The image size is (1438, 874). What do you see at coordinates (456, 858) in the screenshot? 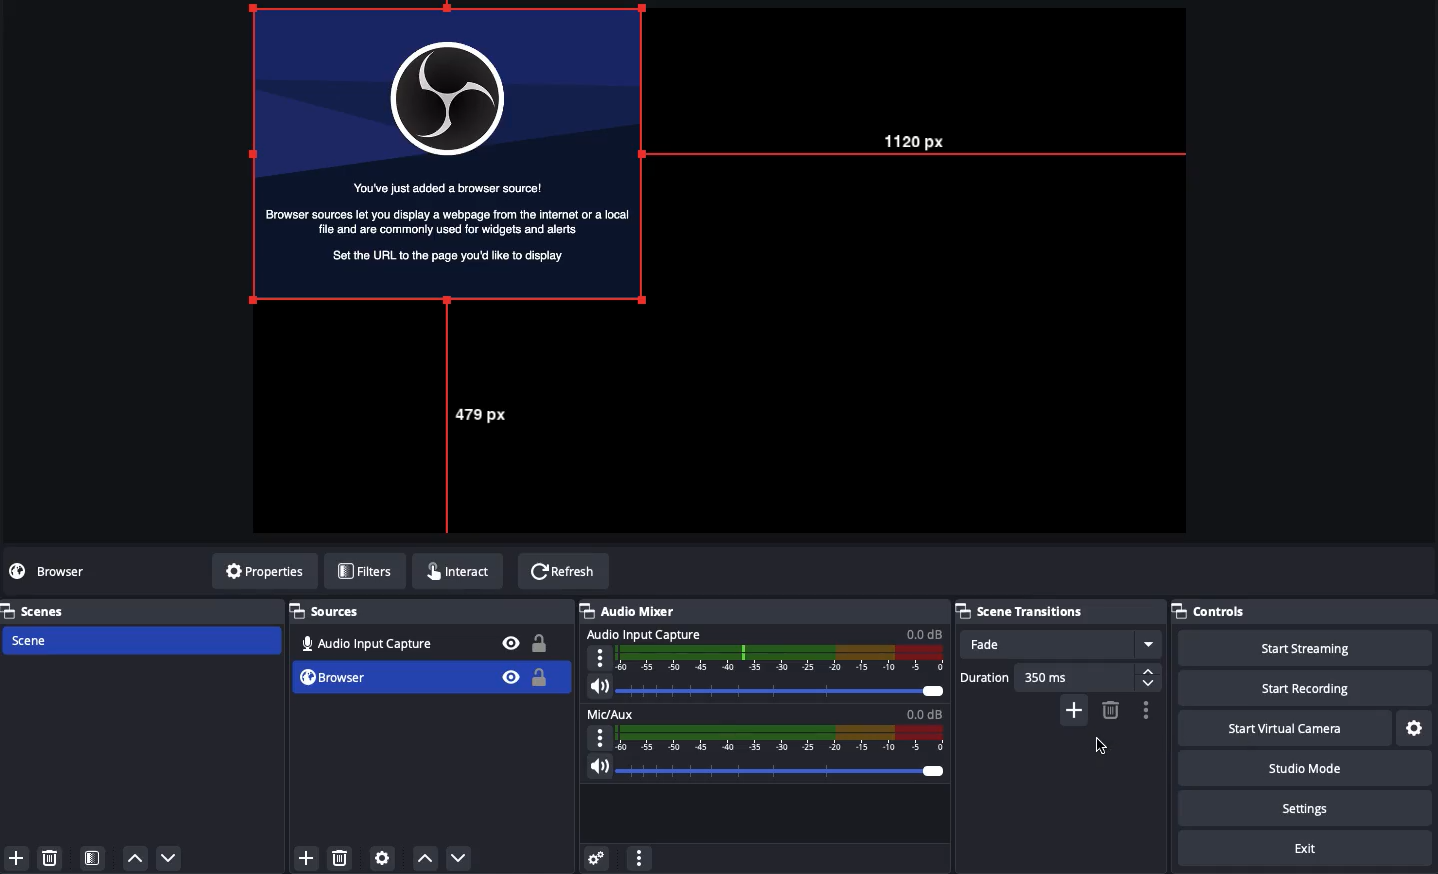
I see `Move down` at bounding box center [456, 858].